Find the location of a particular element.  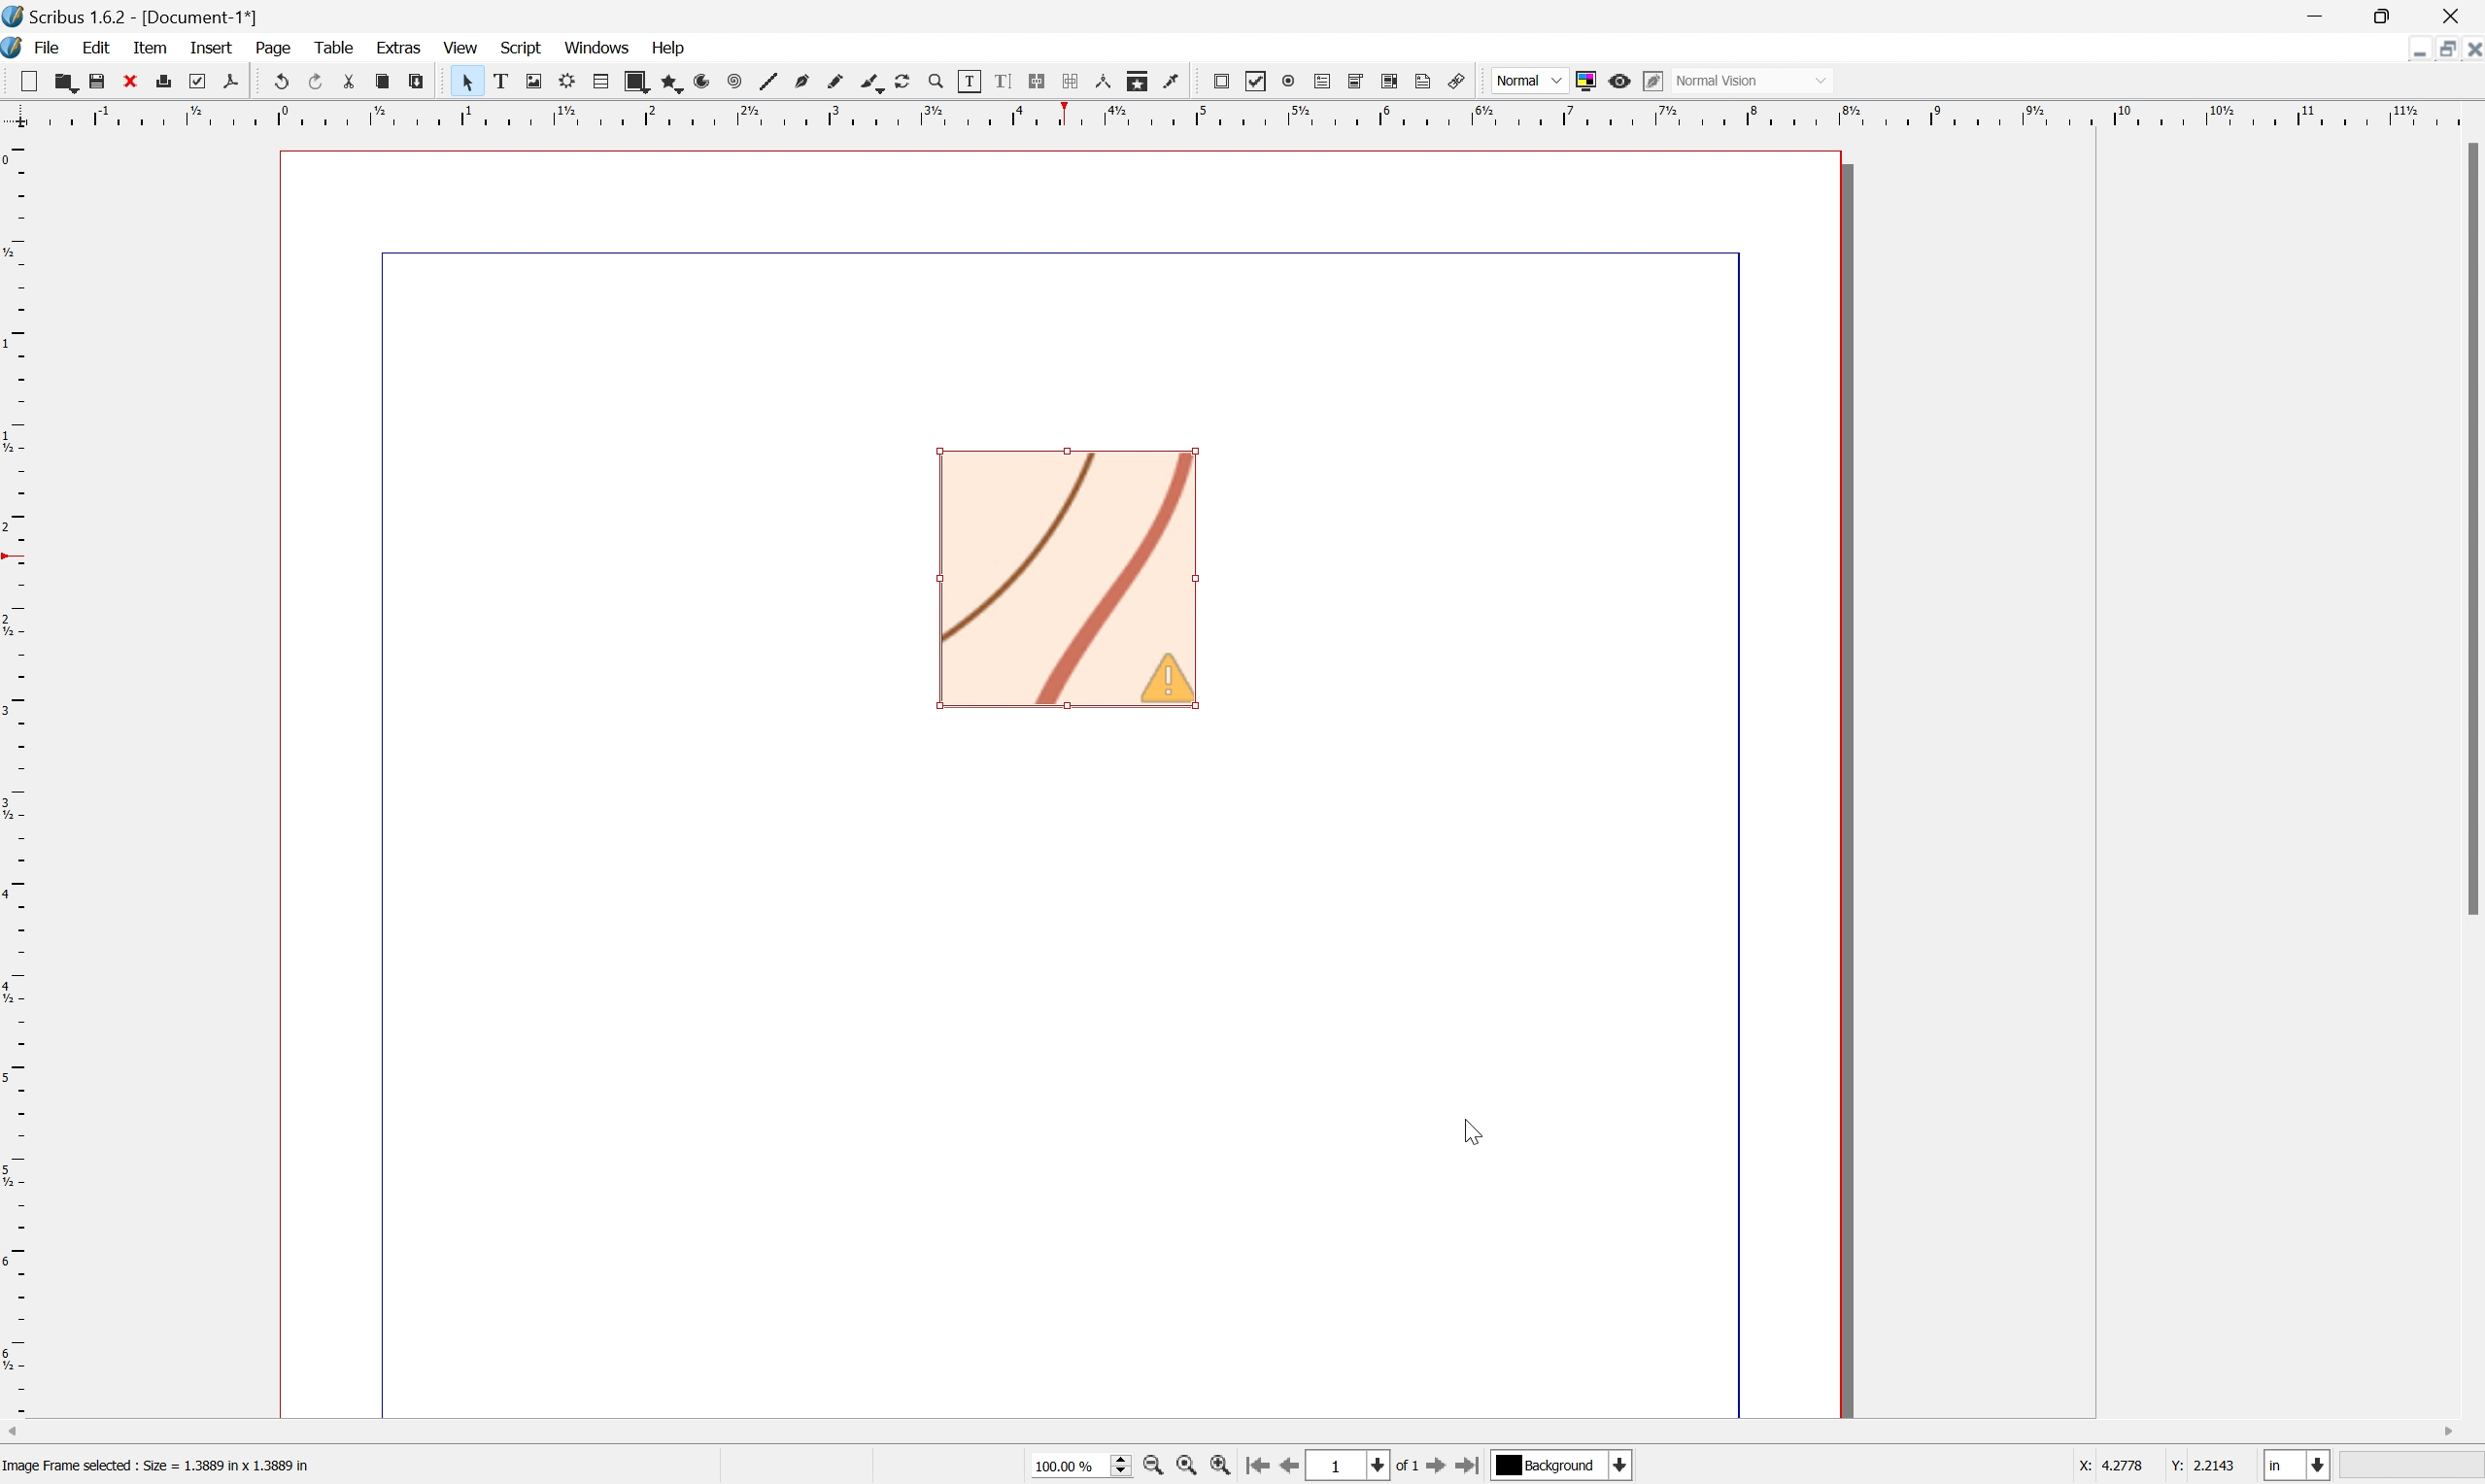

select current layer is located at coordinates (1566, 1467).